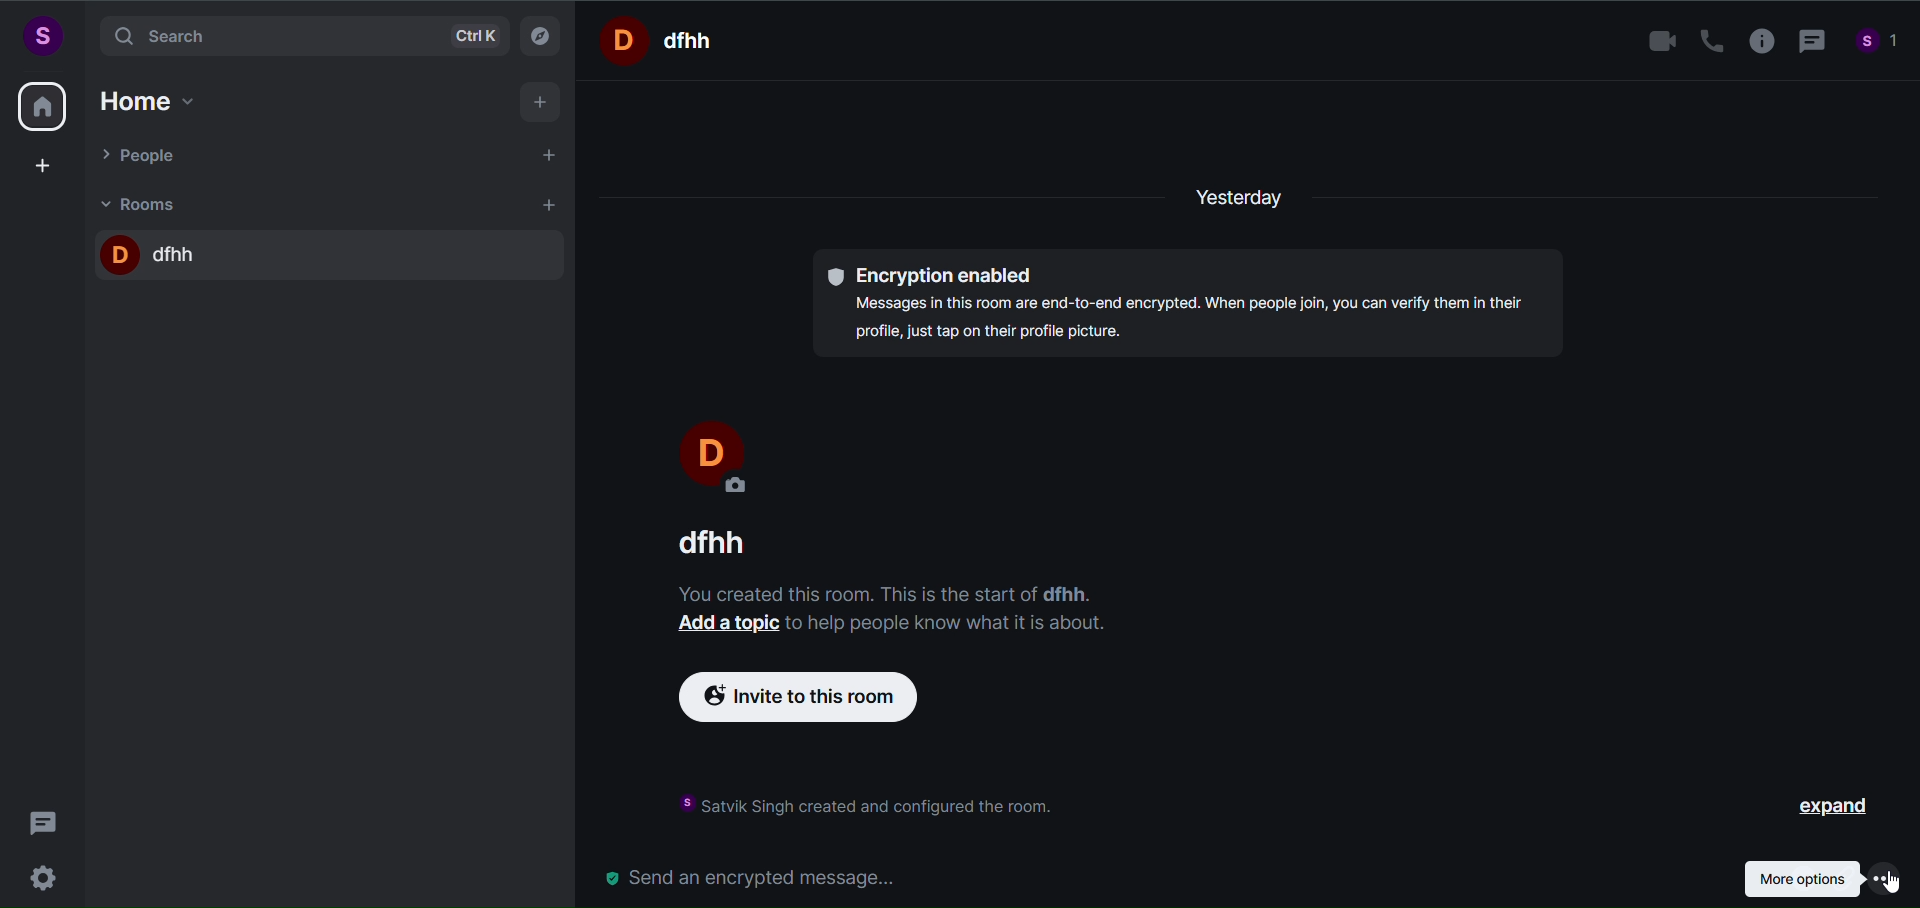 Image resolution: width=1920 pixels, height=908 pixels. I want to click on explore room, so click(542, 34).